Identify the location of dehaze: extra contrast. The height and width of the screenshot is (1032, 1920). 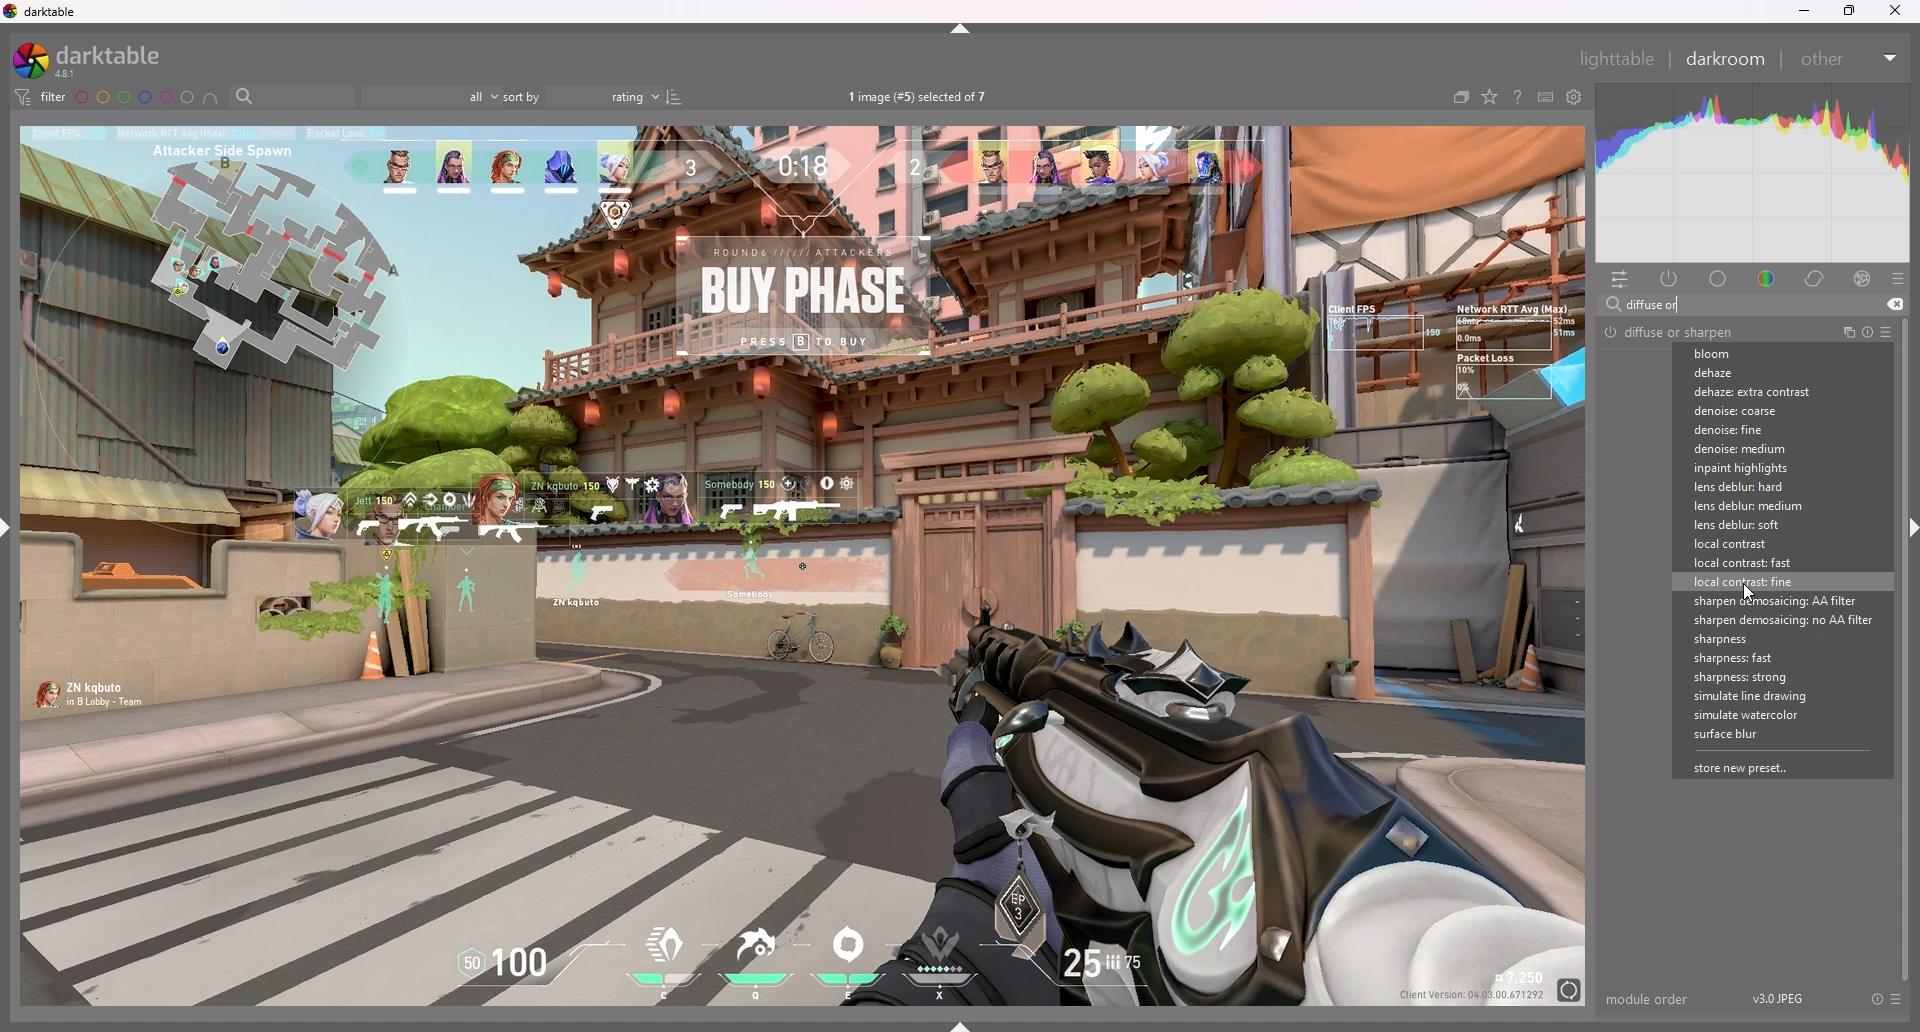
(1753, 391).